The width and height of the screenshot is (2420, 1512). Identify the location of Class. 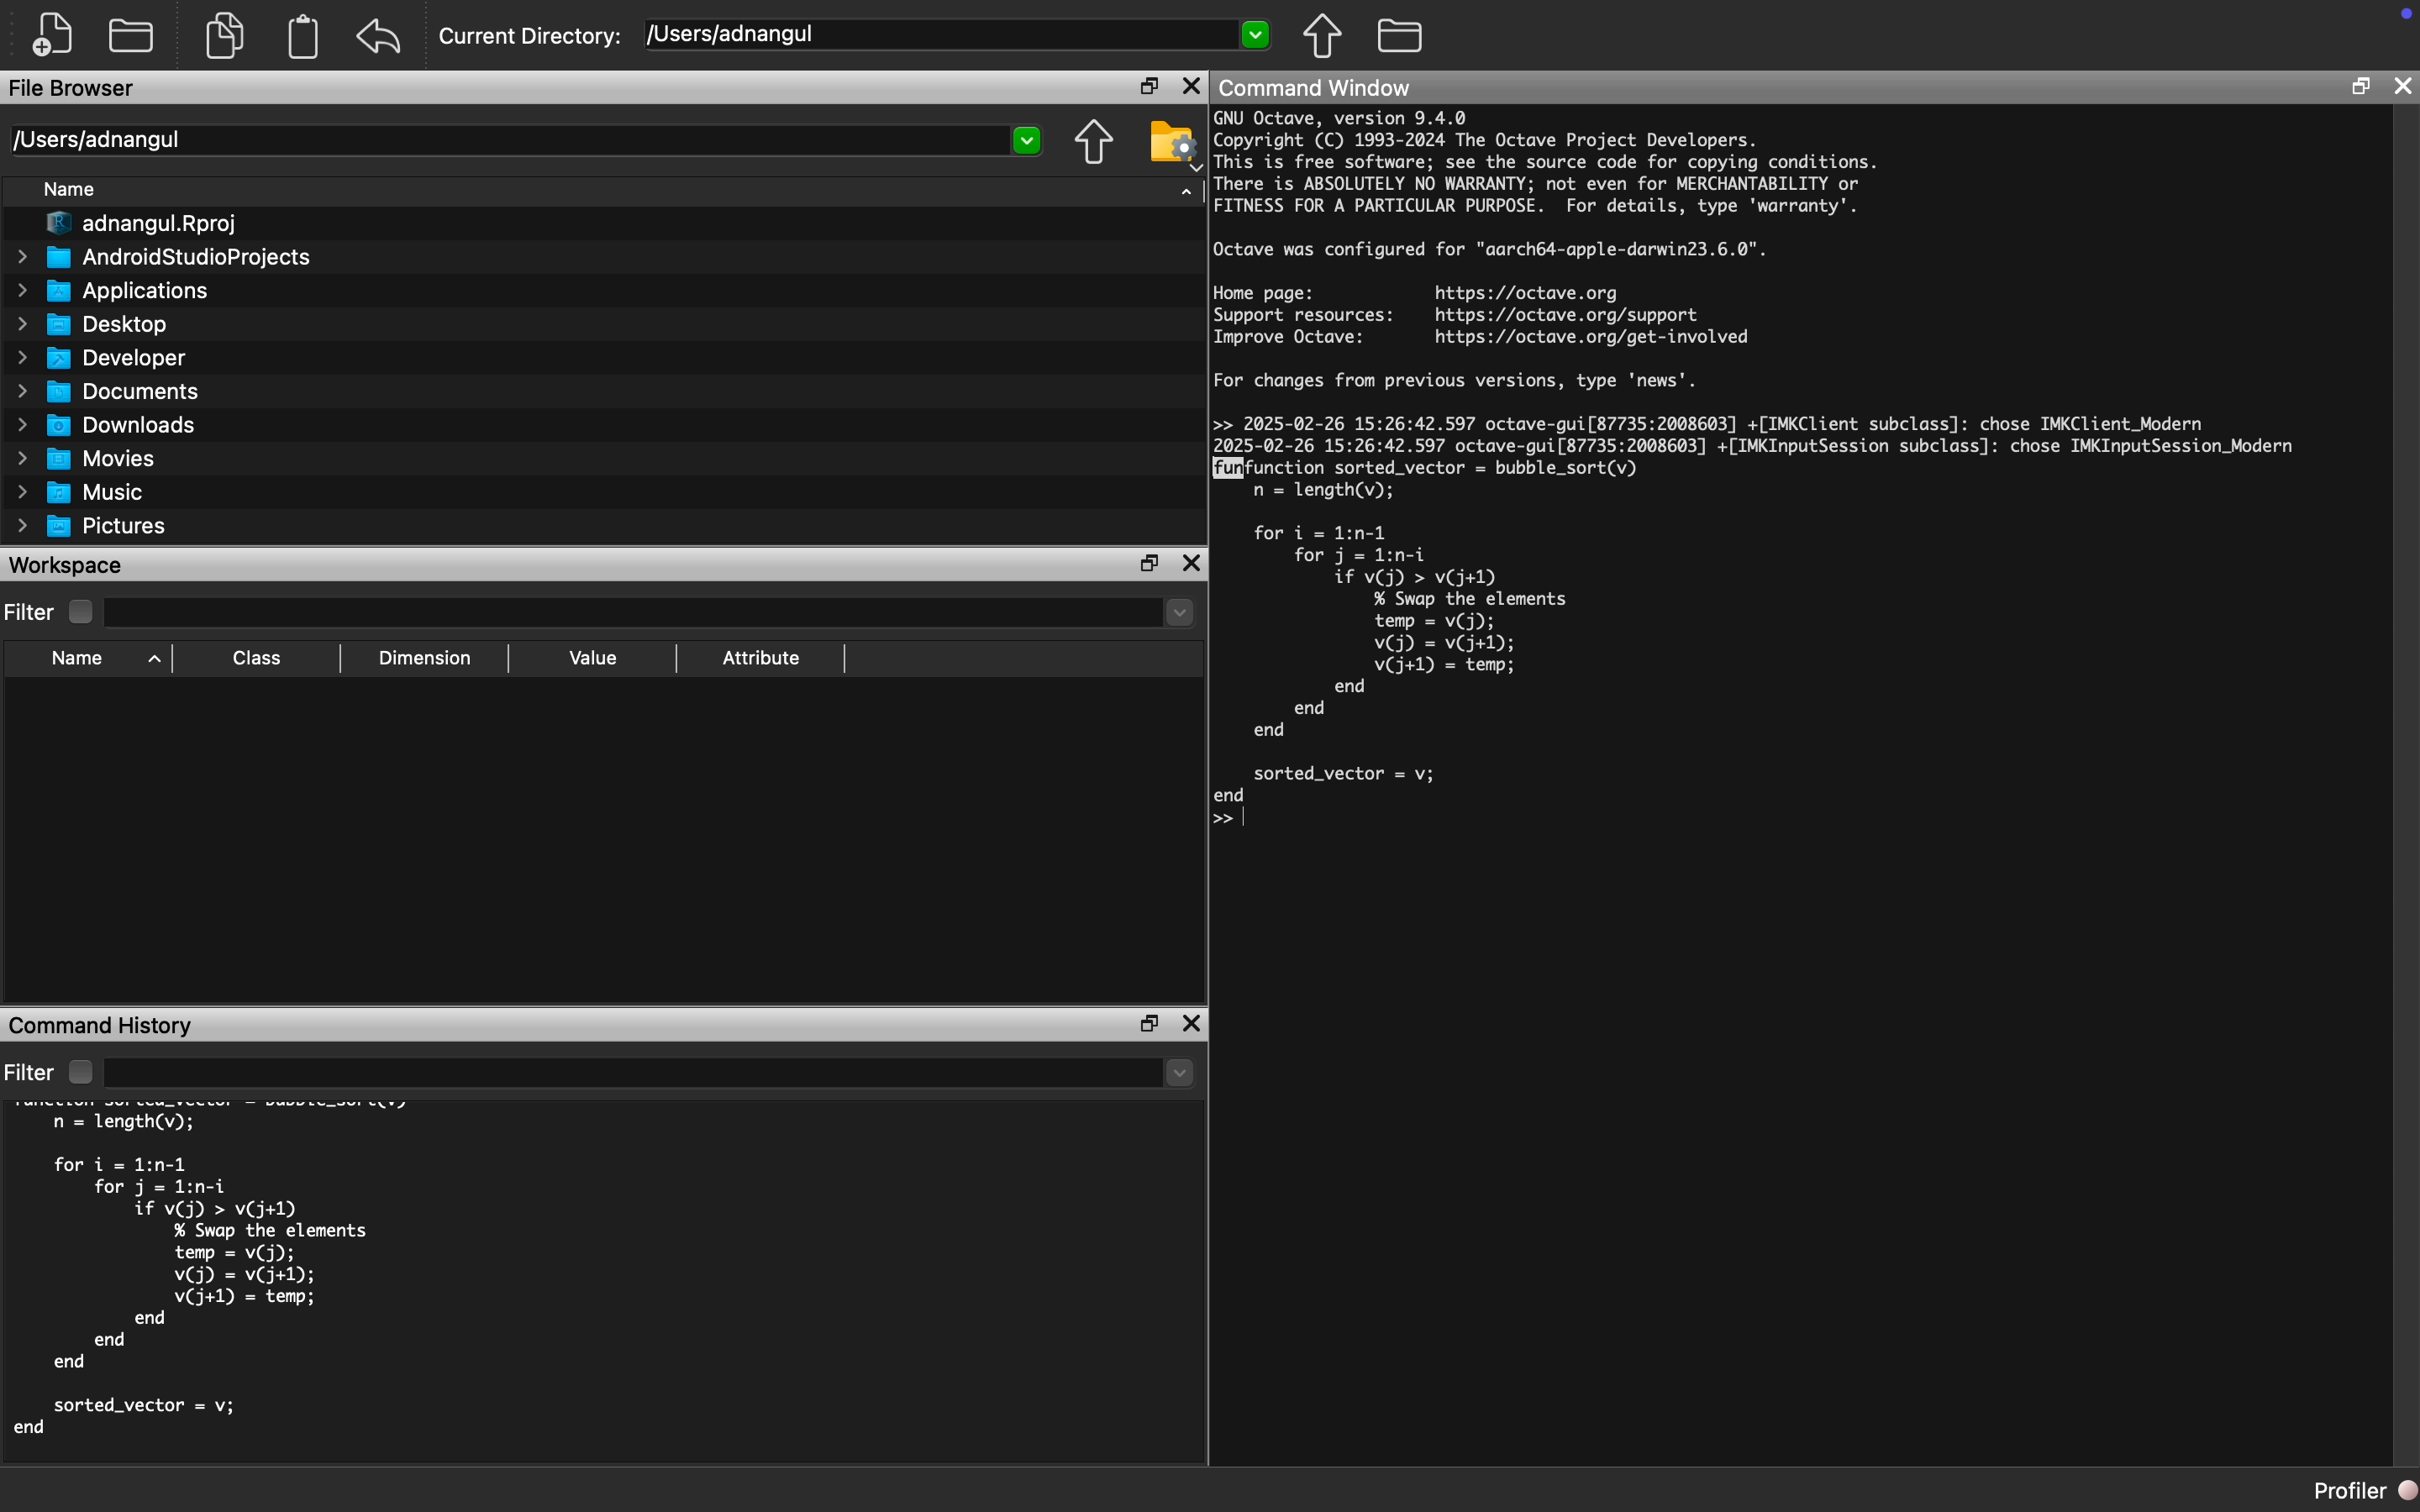
(258, 660).